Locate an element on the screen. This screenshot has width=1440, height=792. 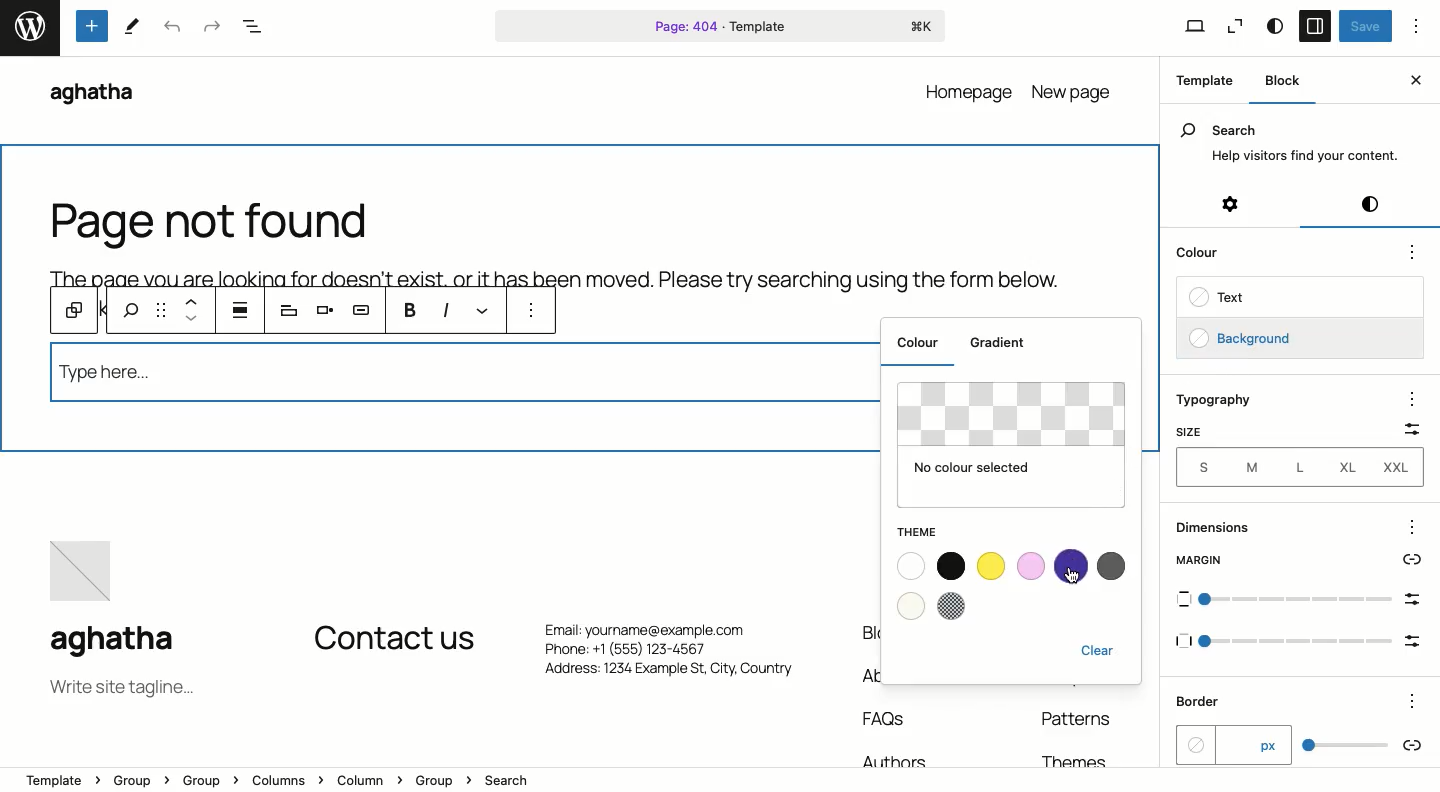
new page is located at coordinates (1075, 90).